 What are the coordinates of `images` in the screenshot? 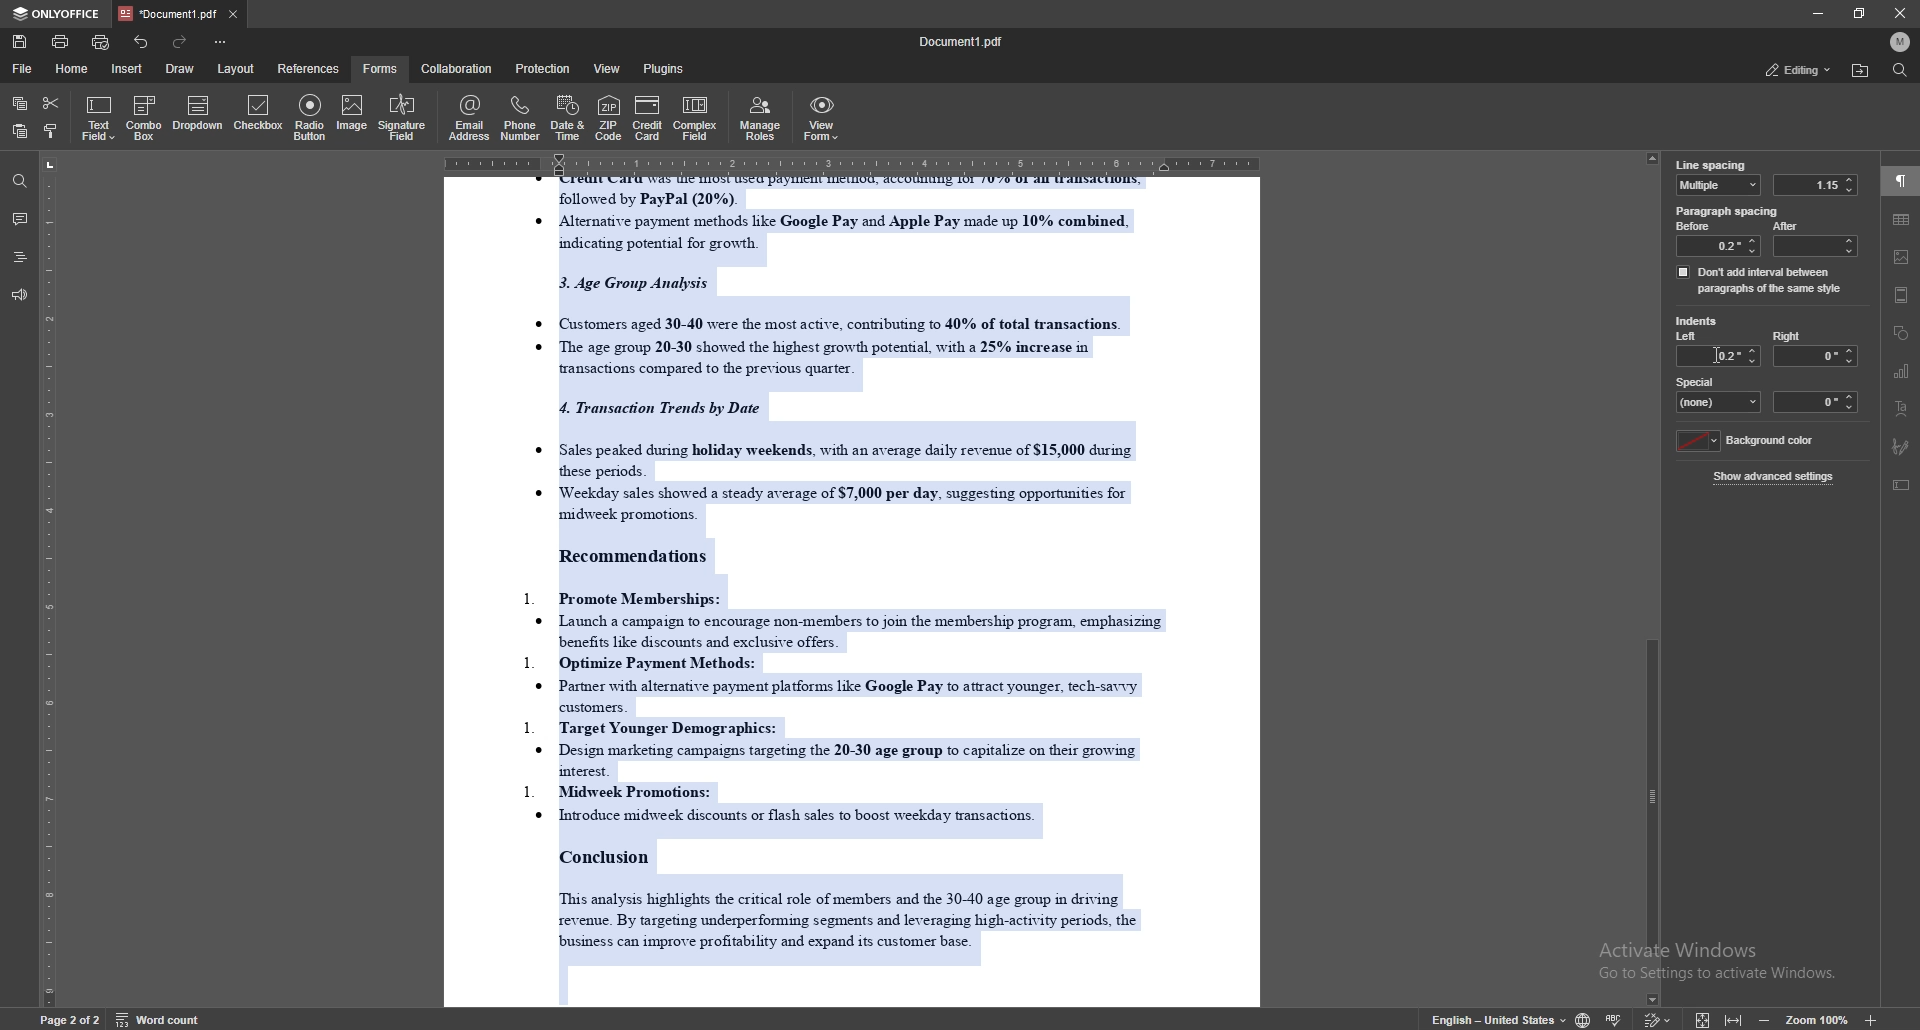 It's located at (1902, 257).